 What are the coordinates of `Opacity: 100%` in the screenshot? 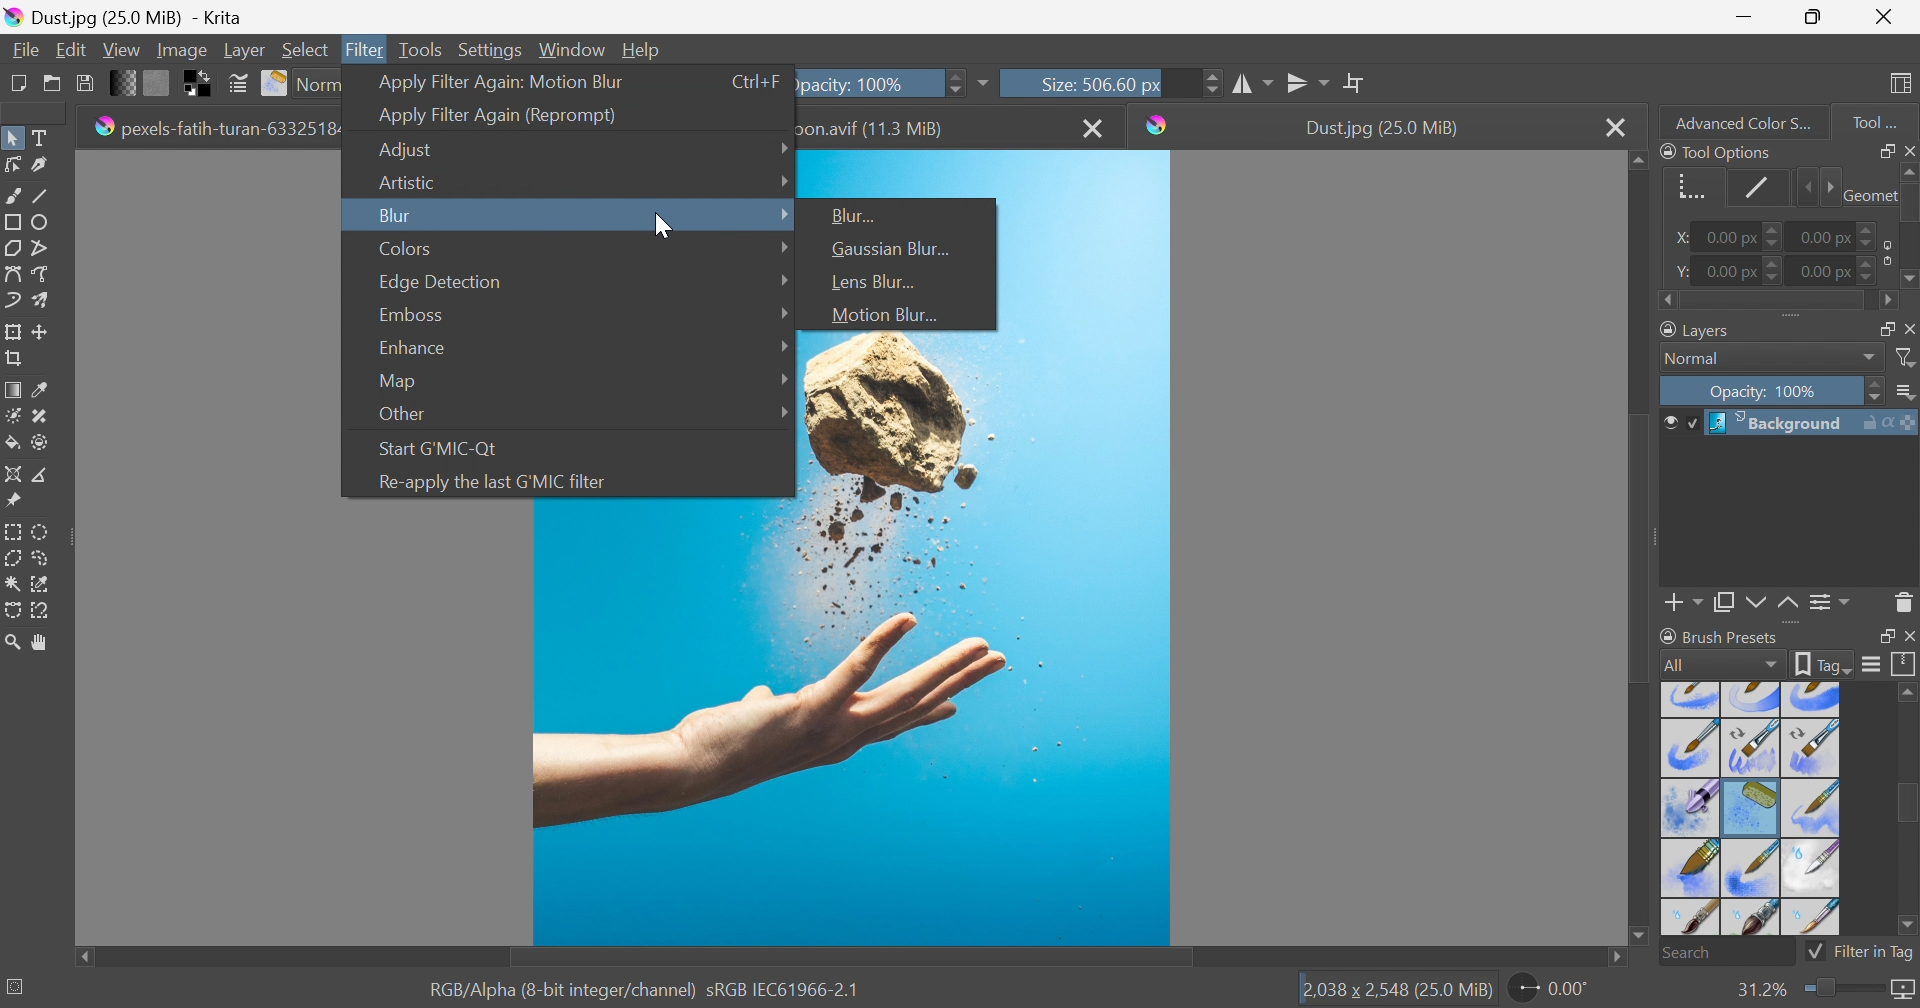 It's located at (867, 81).